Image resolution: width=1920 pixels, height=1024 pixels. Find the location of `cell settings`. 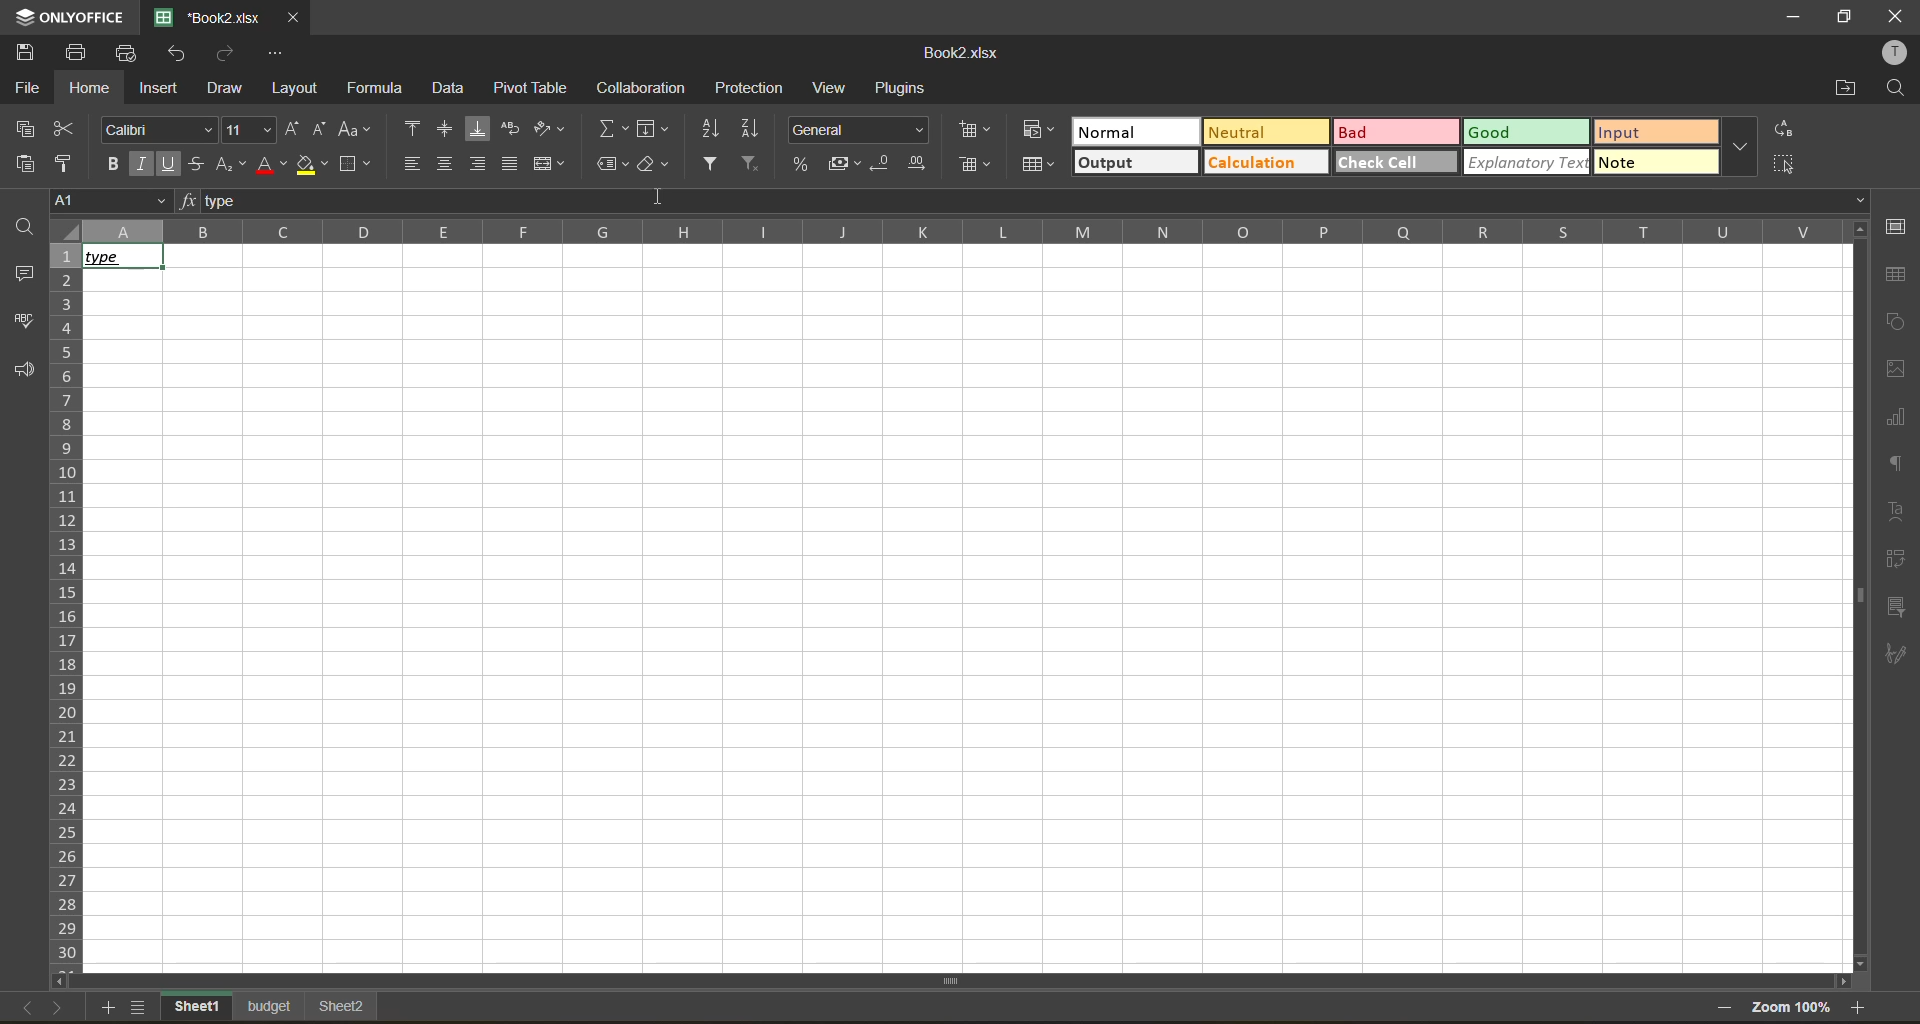

cell settings is located at coordinates (1895, 225).